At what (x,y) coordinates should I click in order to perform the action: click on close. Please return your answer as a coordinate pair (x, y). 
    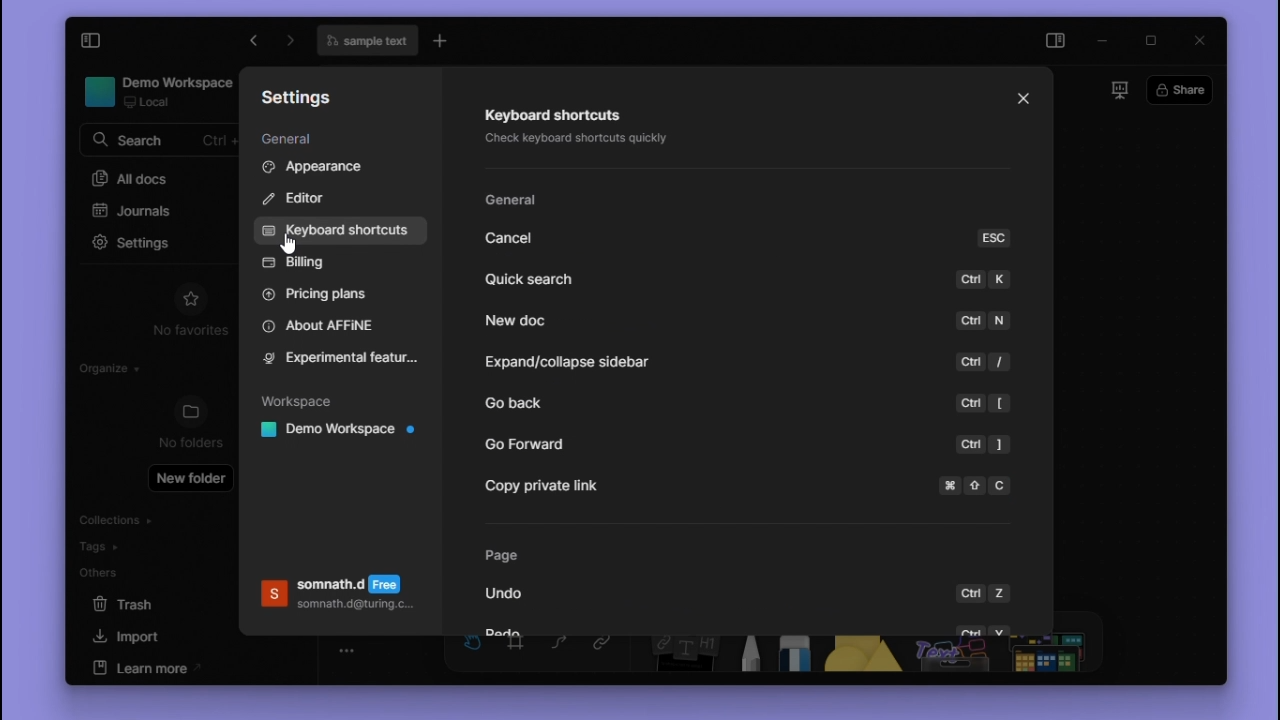
    Looking at the image, I should click on (1199, 40).